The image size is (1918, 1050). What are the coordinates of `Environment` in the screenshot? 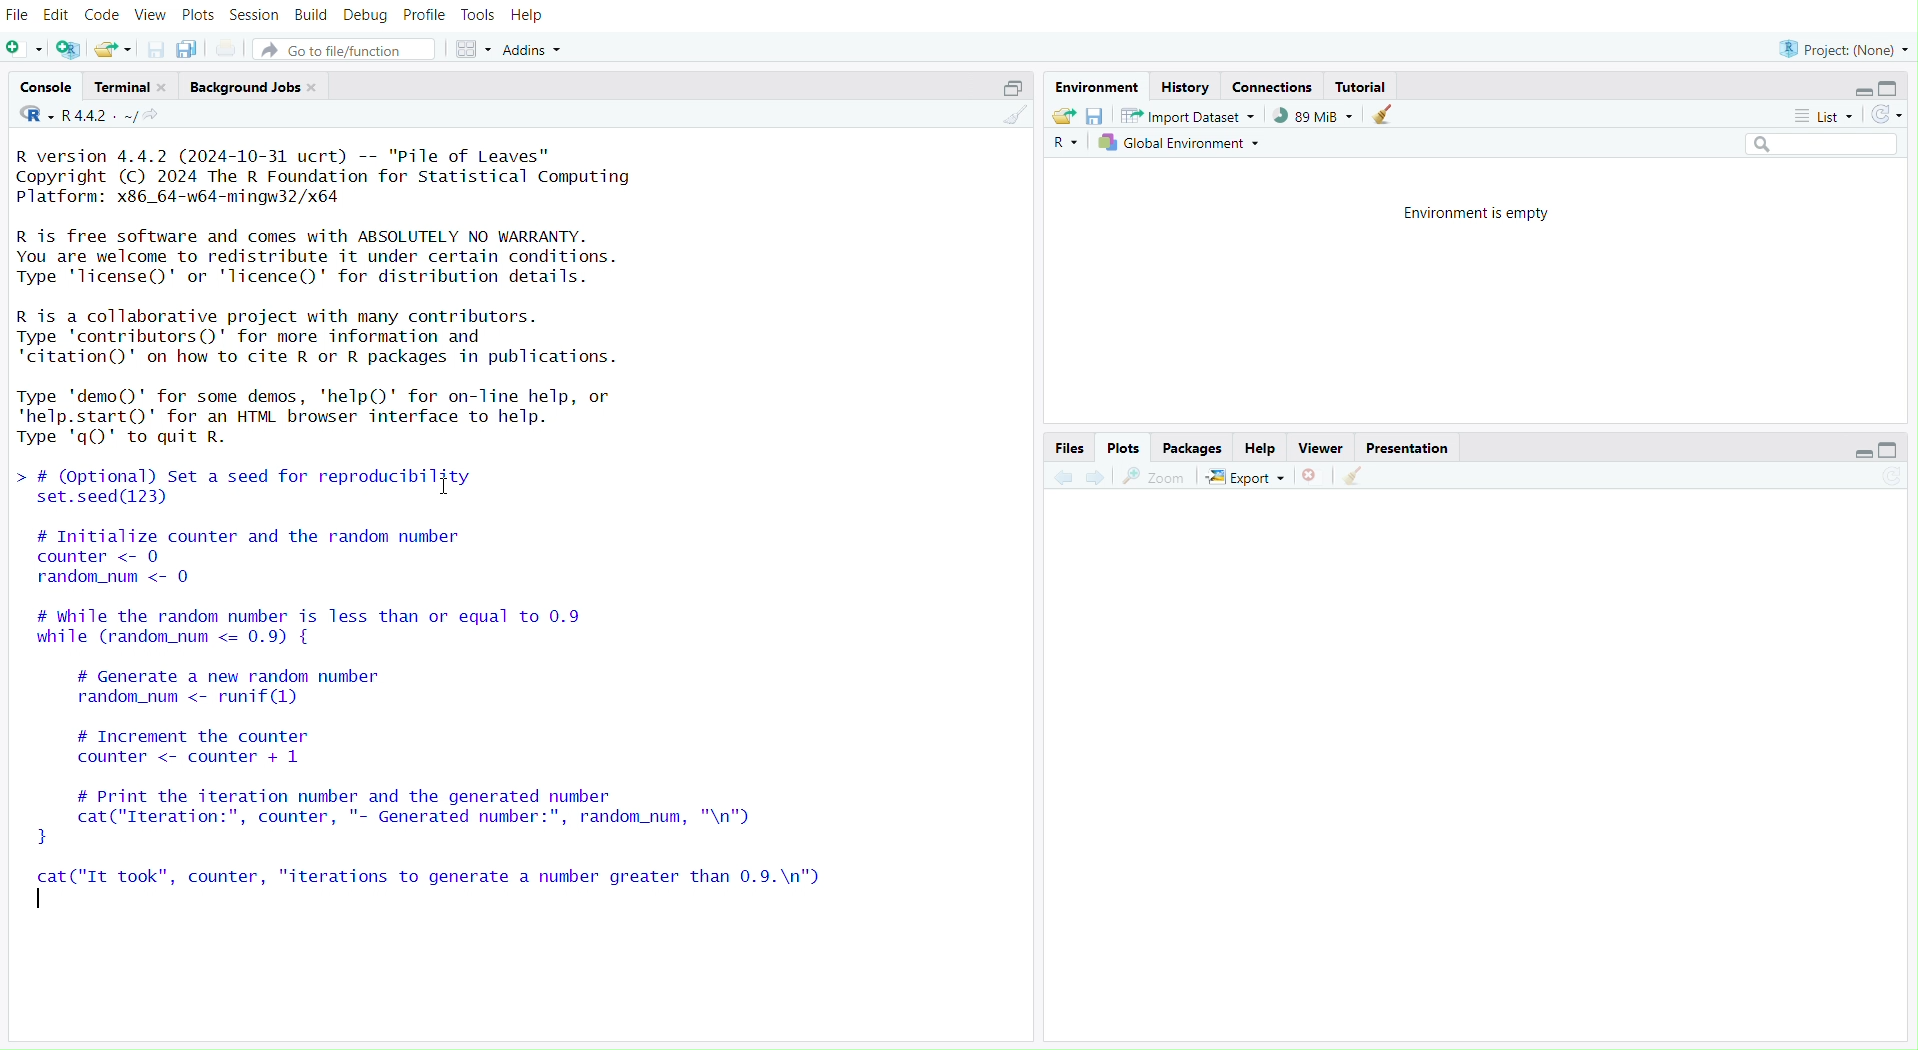 It's located at (1099, 83).